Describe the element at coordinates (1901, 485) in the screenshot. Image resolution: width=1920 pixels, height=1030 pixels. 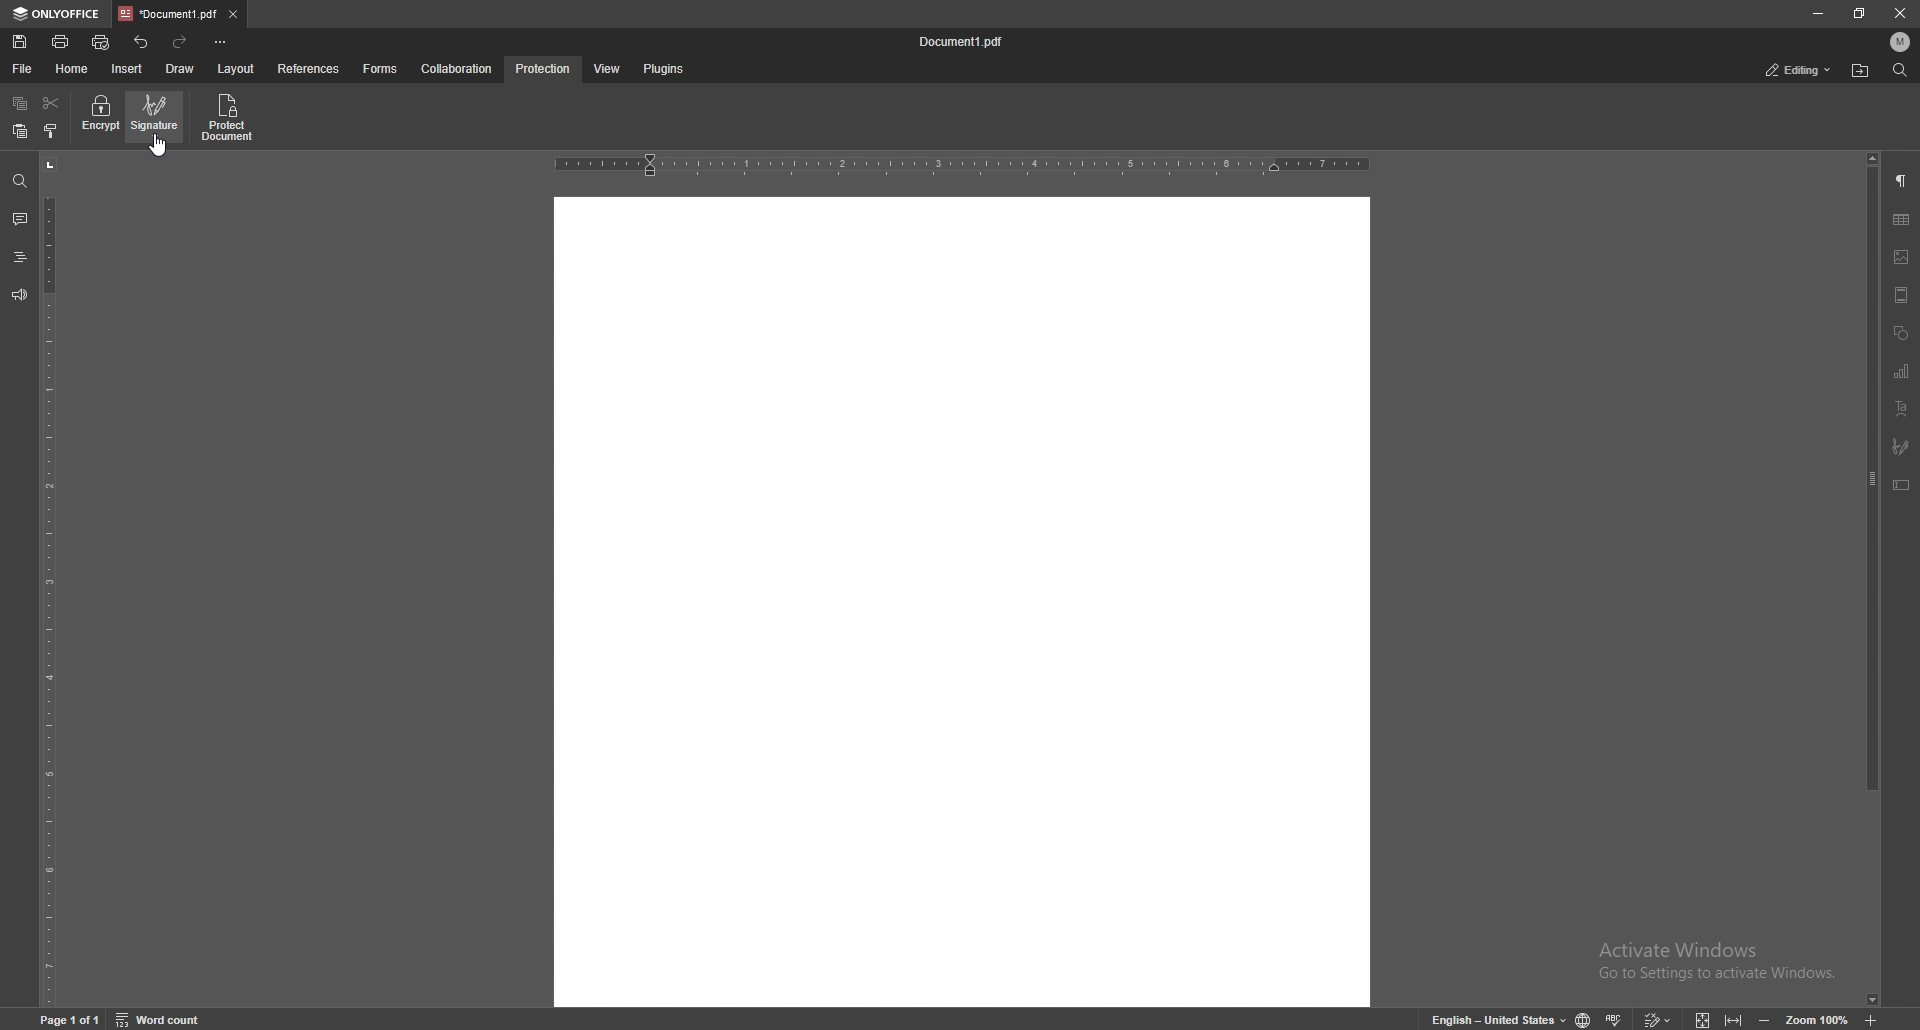
I see `text box` at that location.